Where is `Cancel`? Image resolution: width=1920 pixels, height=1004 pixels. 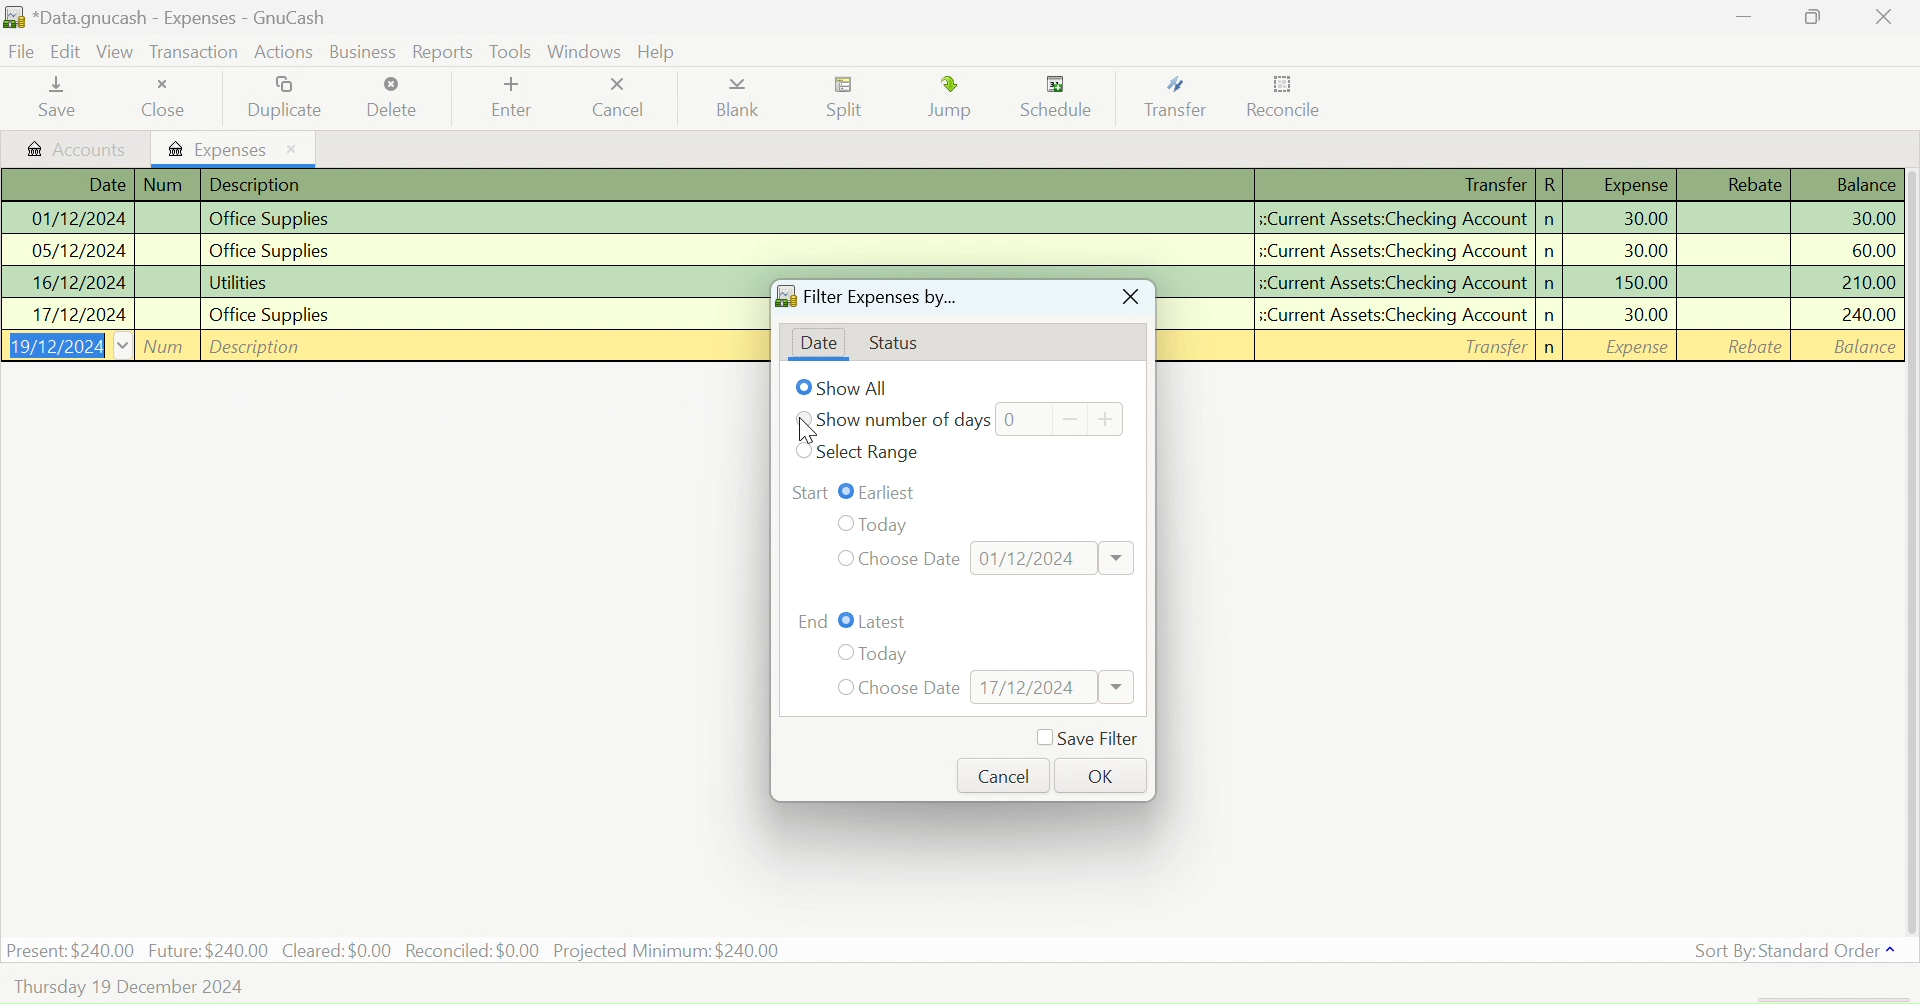 Cancel is located at coordinates (1004, 775).